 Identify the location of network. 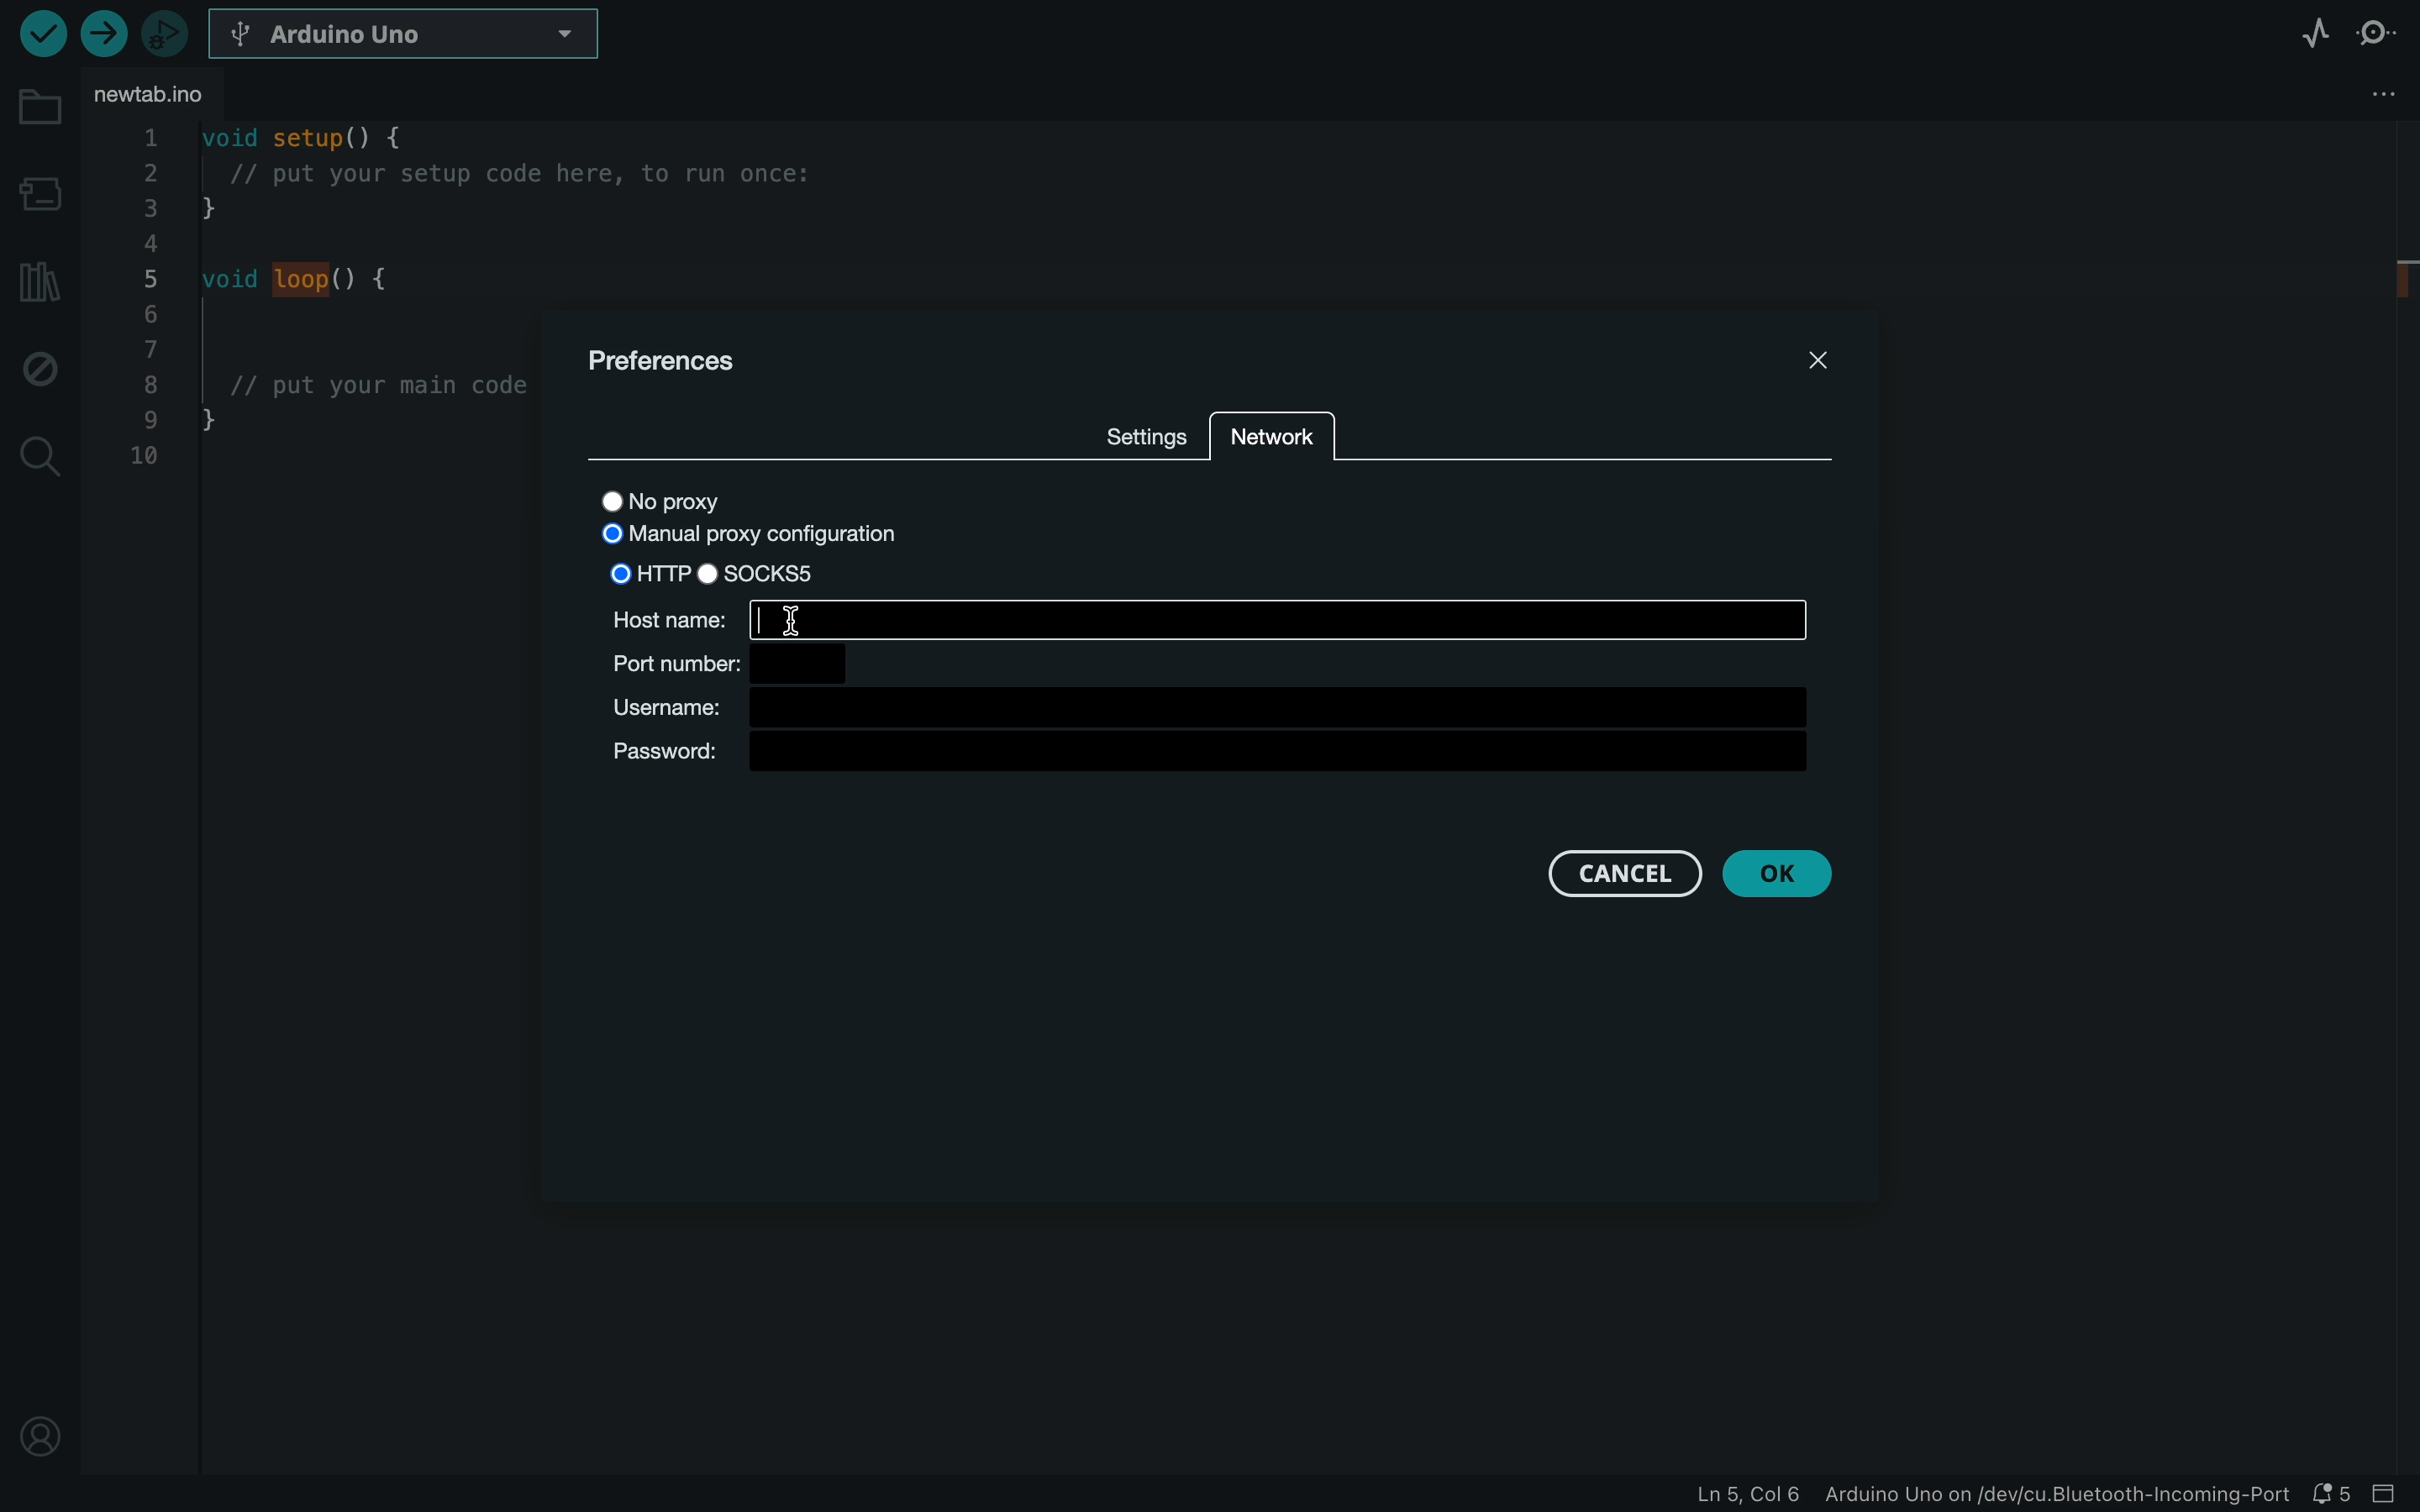
(1273, 451).